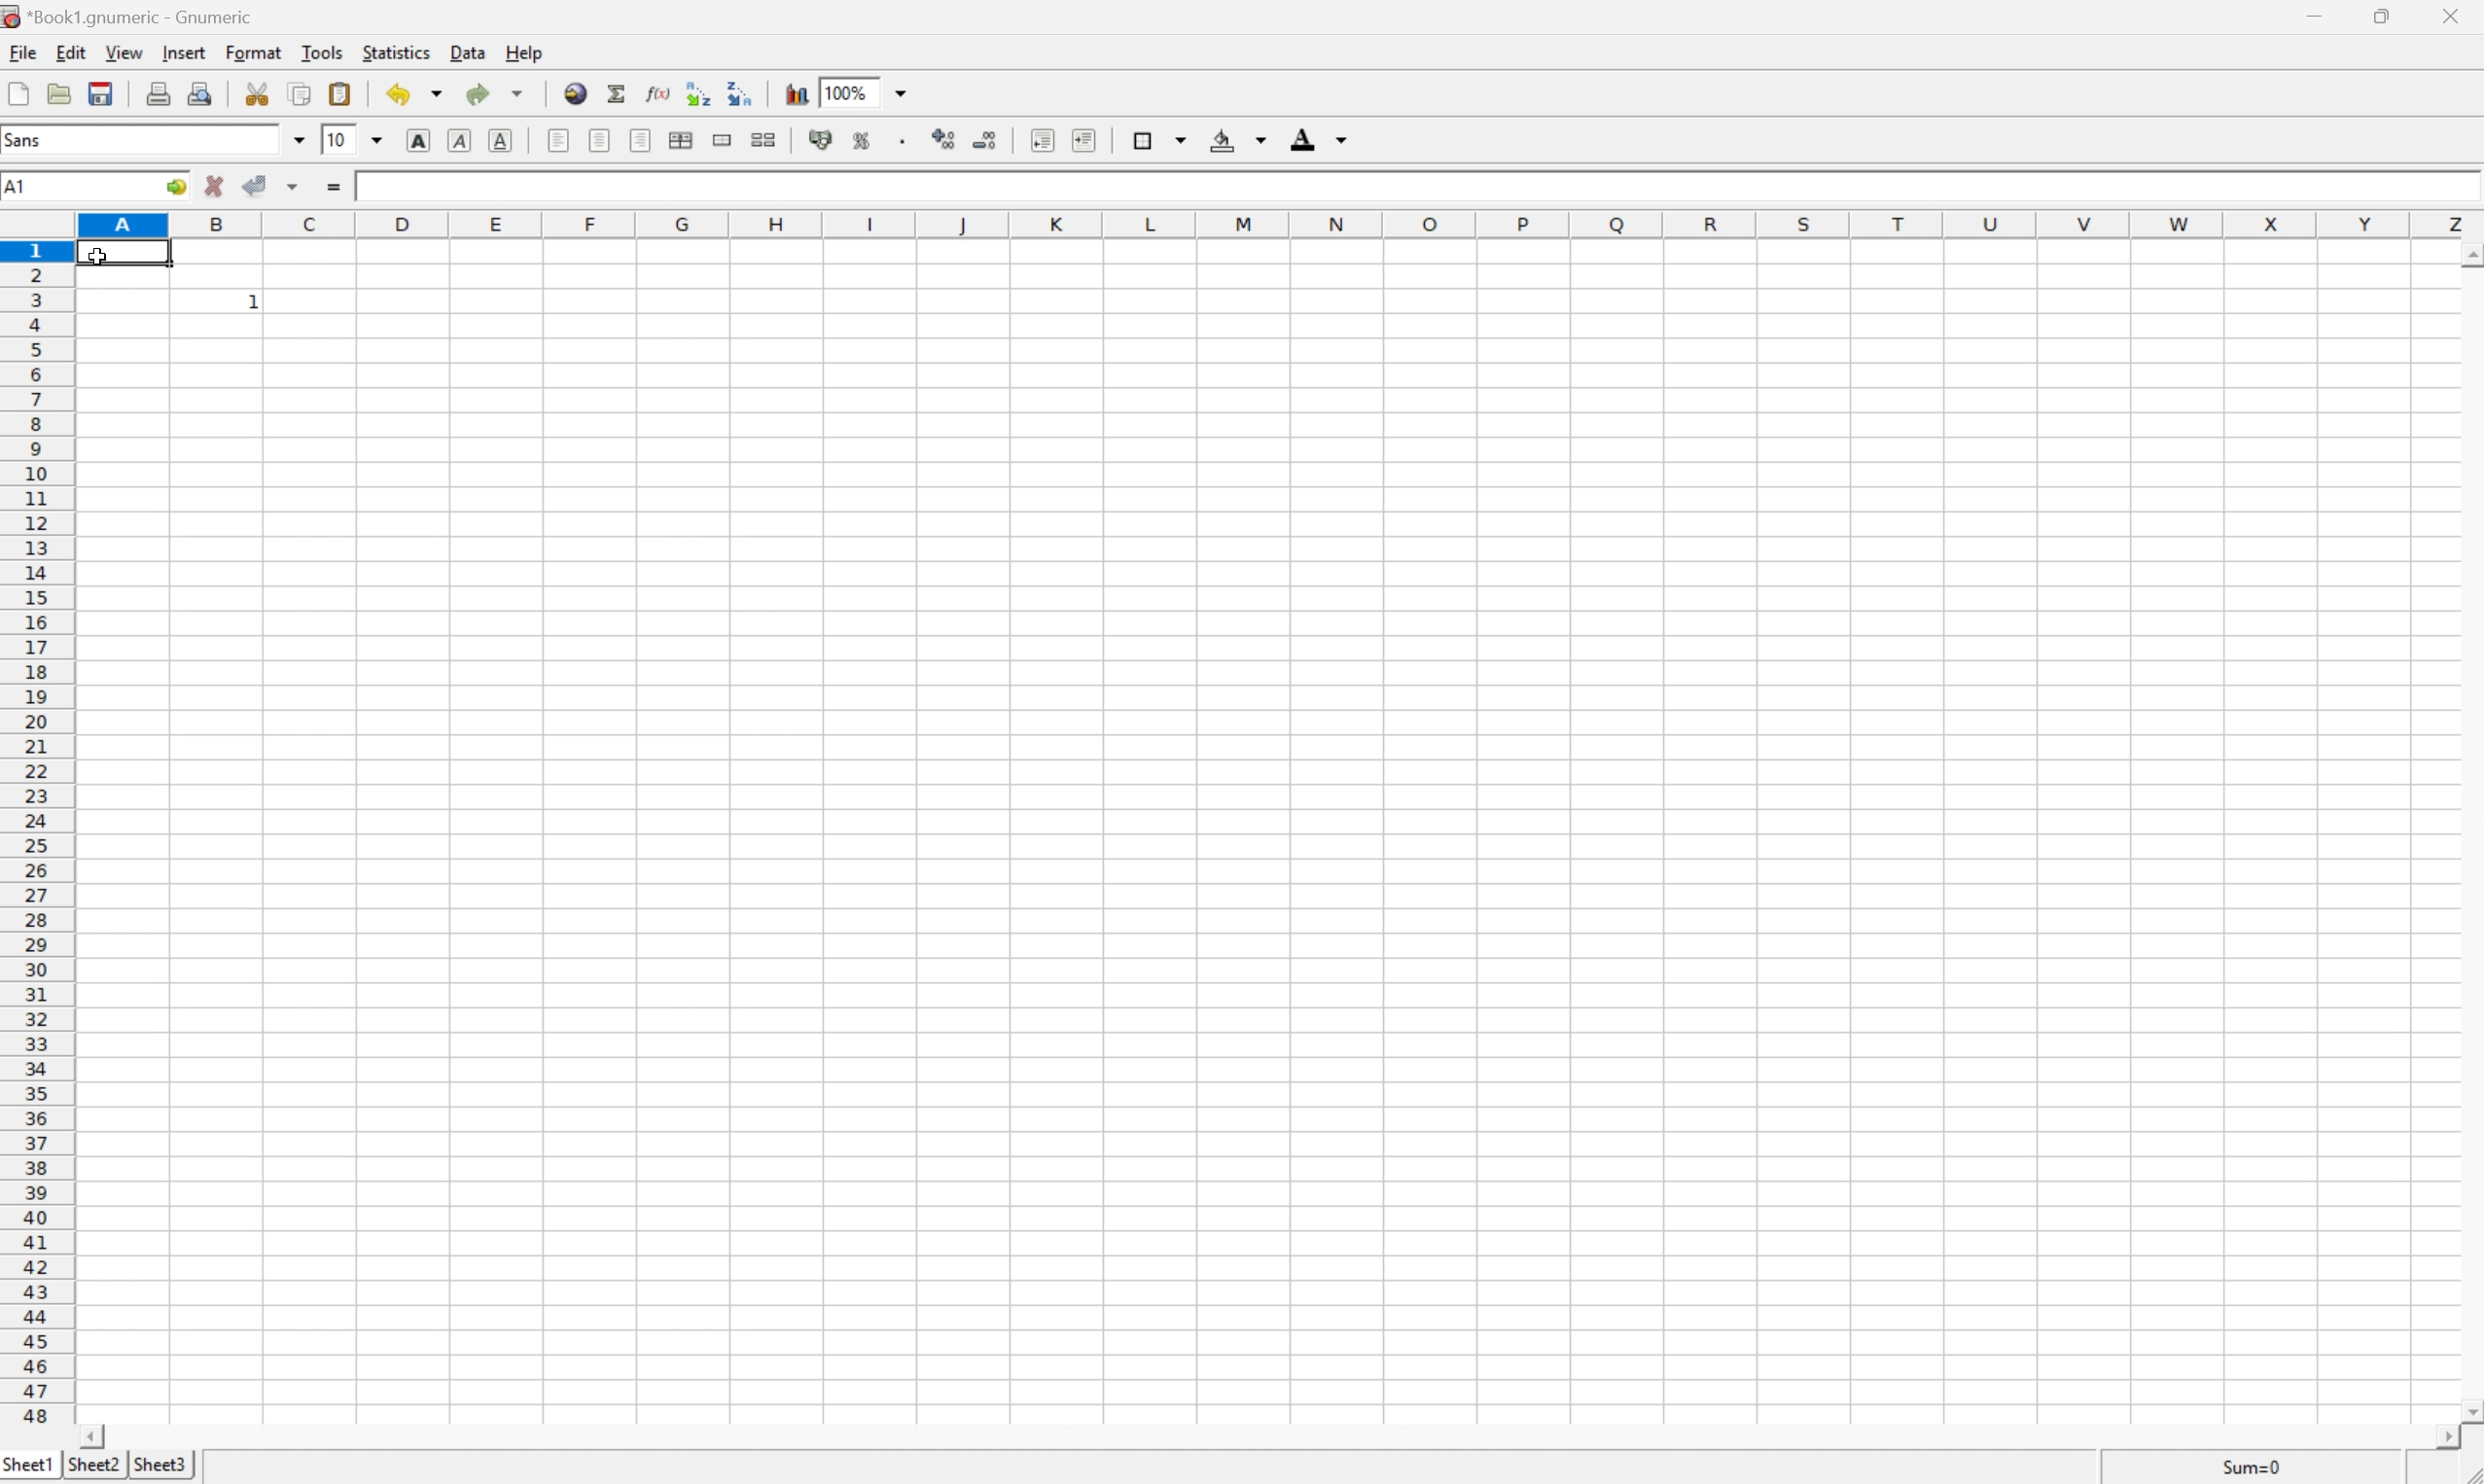 Image resolution: width=2484 pixels, height=1484 pixels. What do you see at coordinates (303, 89) in the screenshot?
I see `copy` at bounding box center [303, 89].